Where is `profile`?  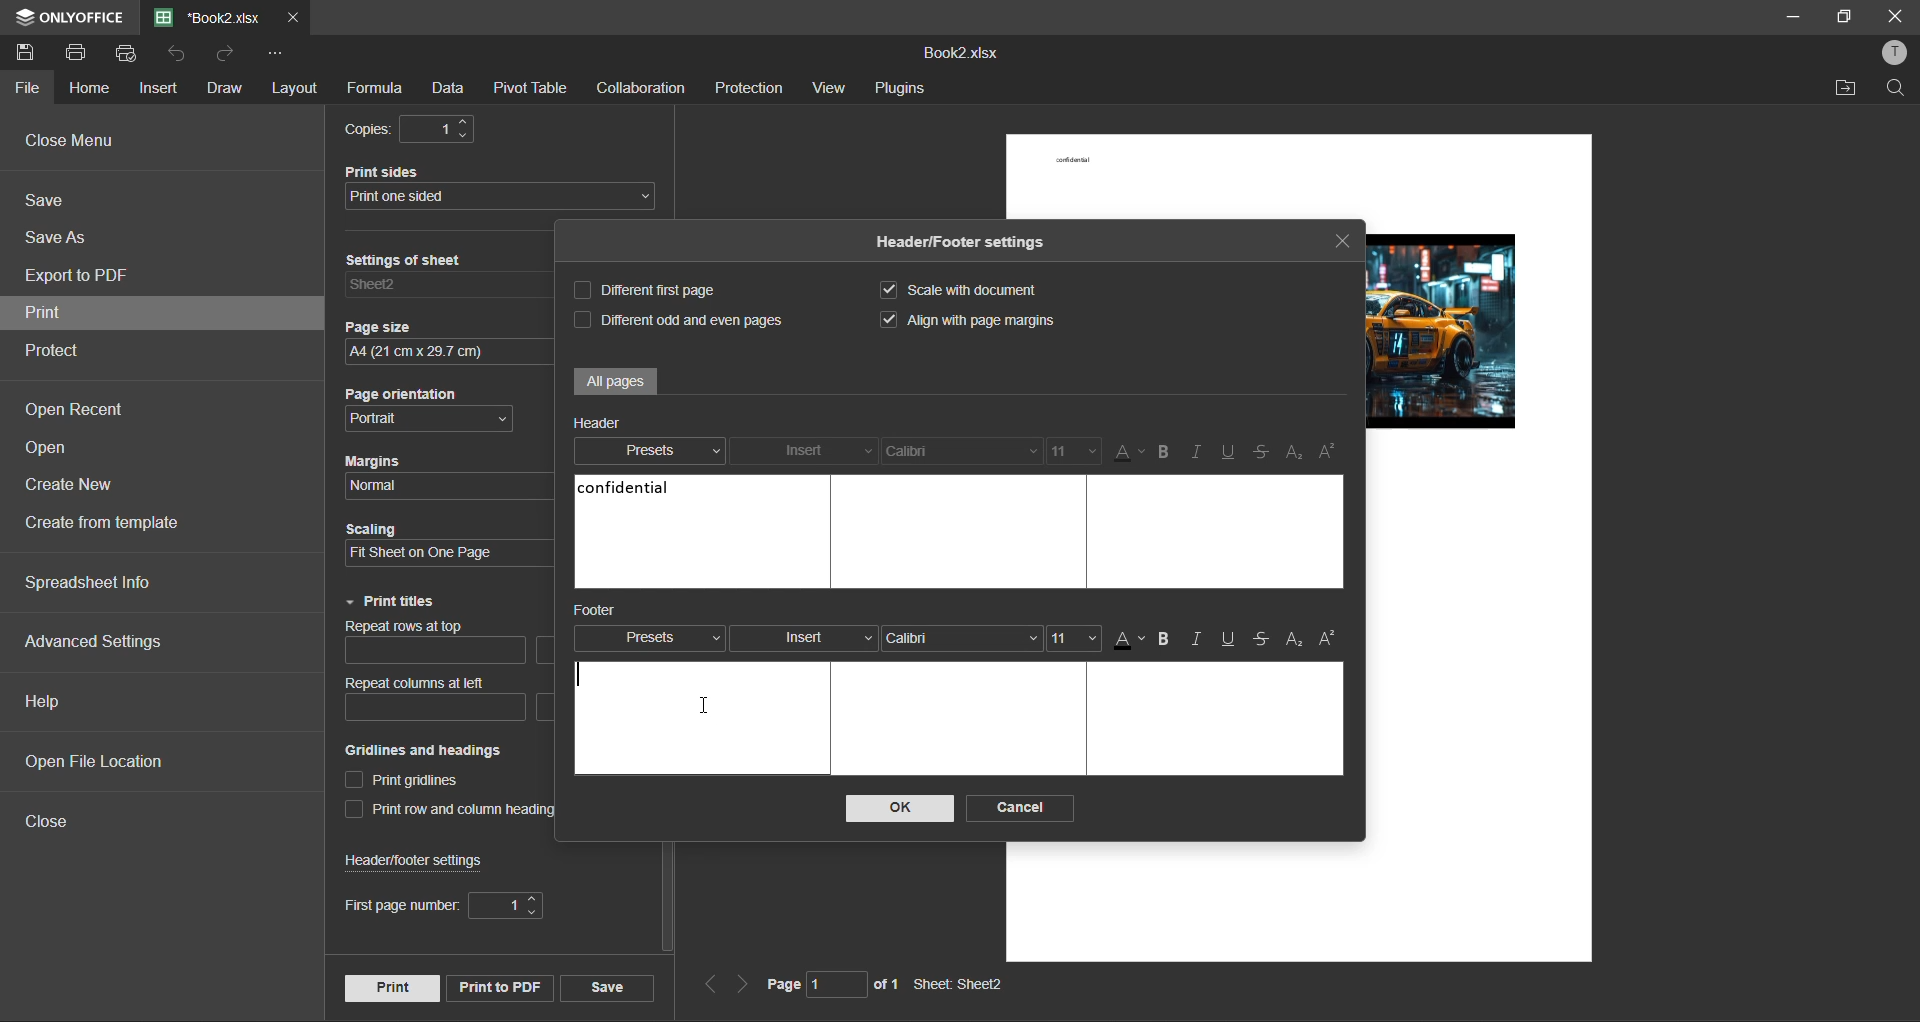
profile is located at coordinates (1896, 54).